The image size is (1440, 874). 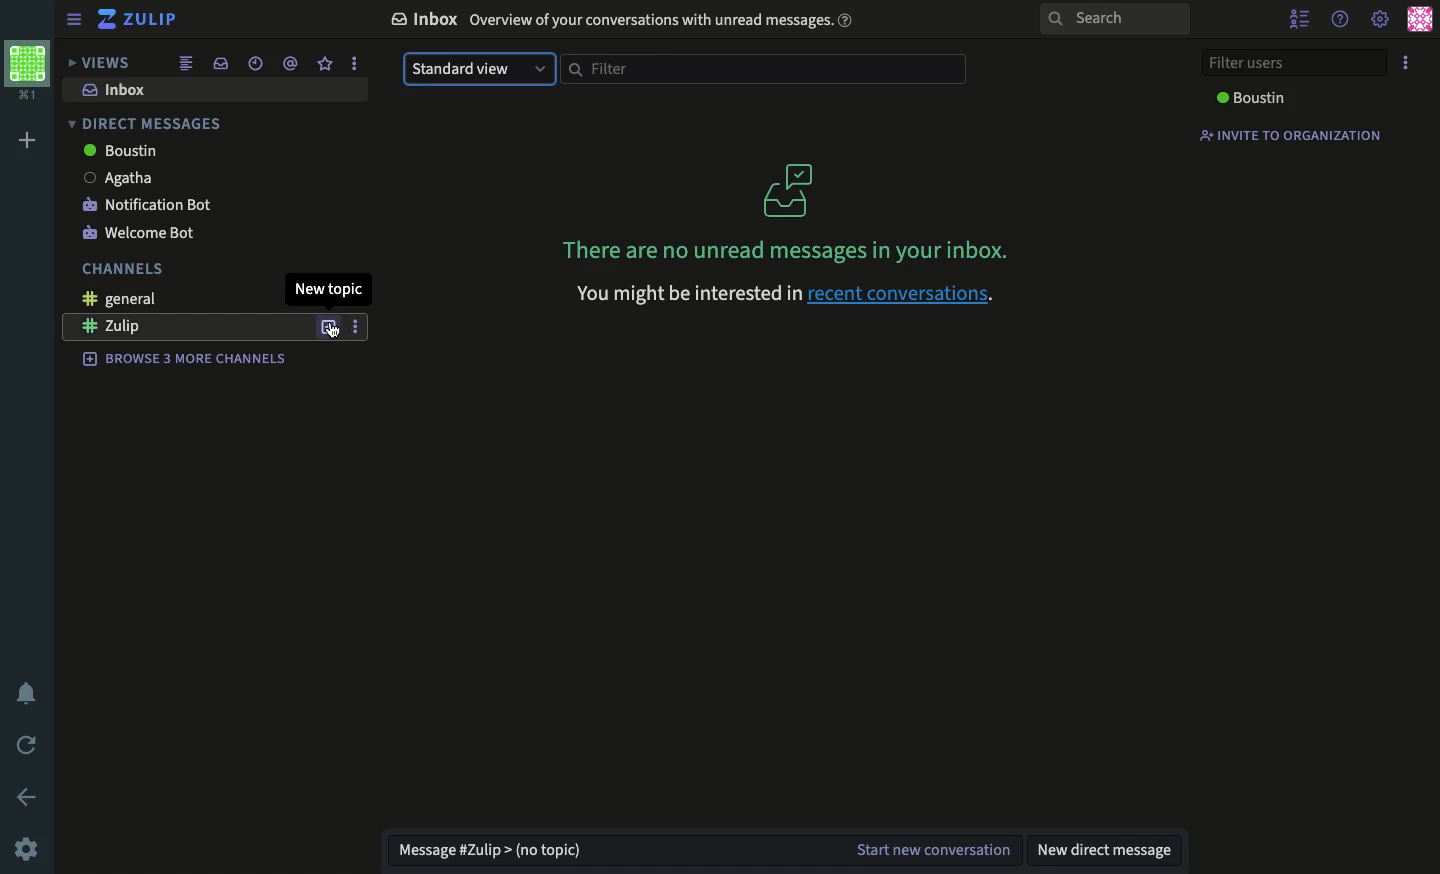 What do you see at coordinates (1302, 18) in the screenshot?
I see `hide user list ` at bounding box center [1302, 18].